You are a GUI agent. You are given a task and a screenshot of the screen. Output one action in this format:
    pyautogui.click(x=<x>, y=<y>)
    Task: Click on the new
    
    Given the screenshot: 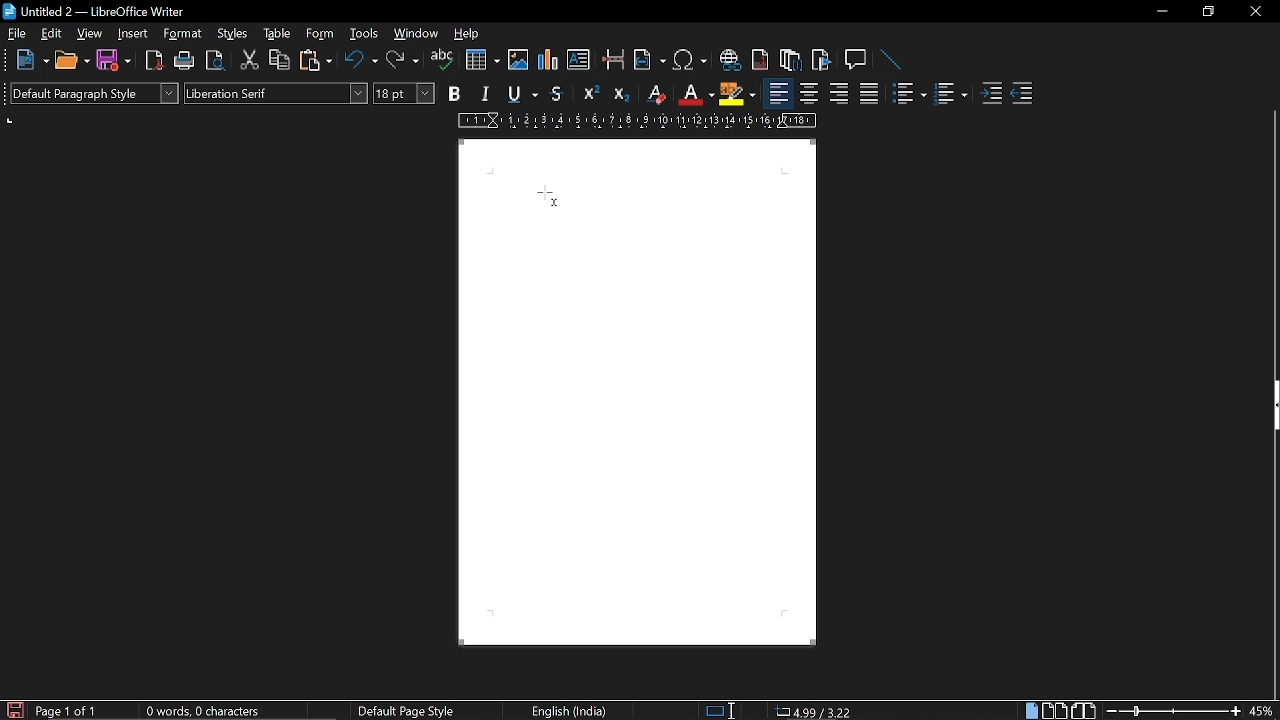 What is the action you would take?
    pyautogui.click(x=31, y=59)
    